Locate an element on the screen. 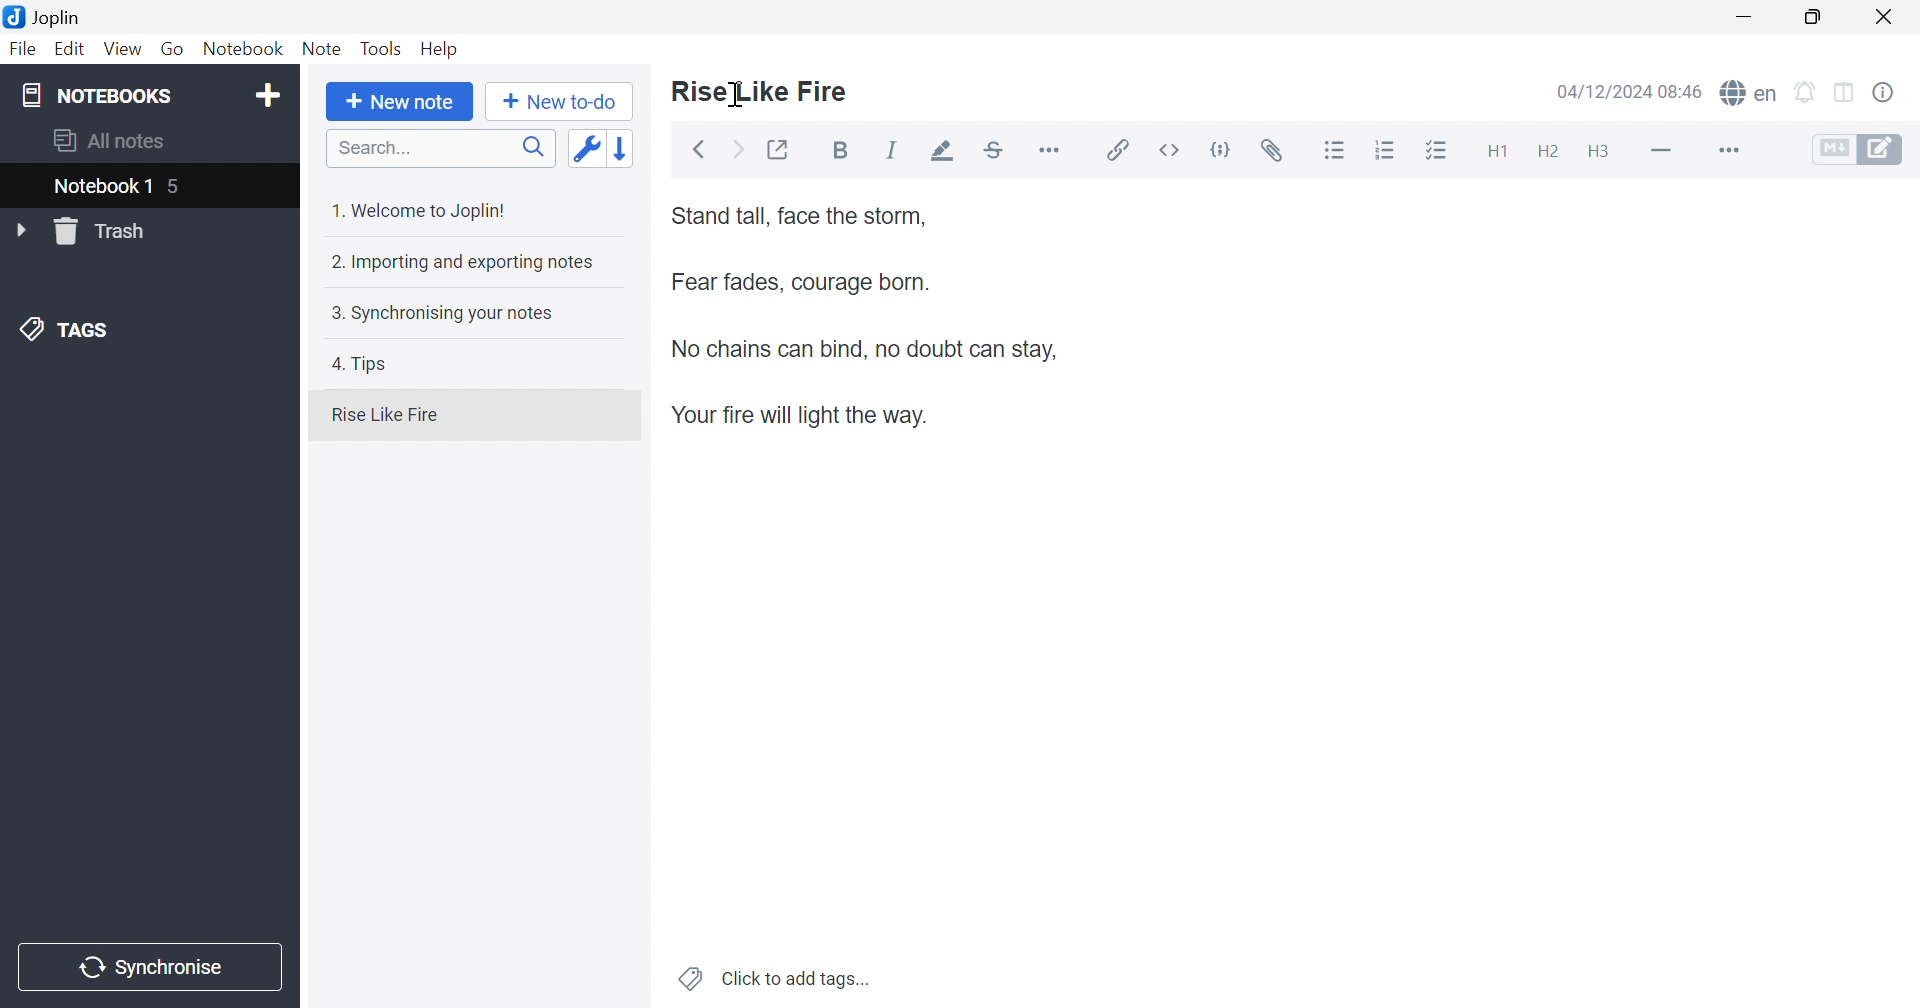  Rise Like Fire is located at coordinates (392, 414).